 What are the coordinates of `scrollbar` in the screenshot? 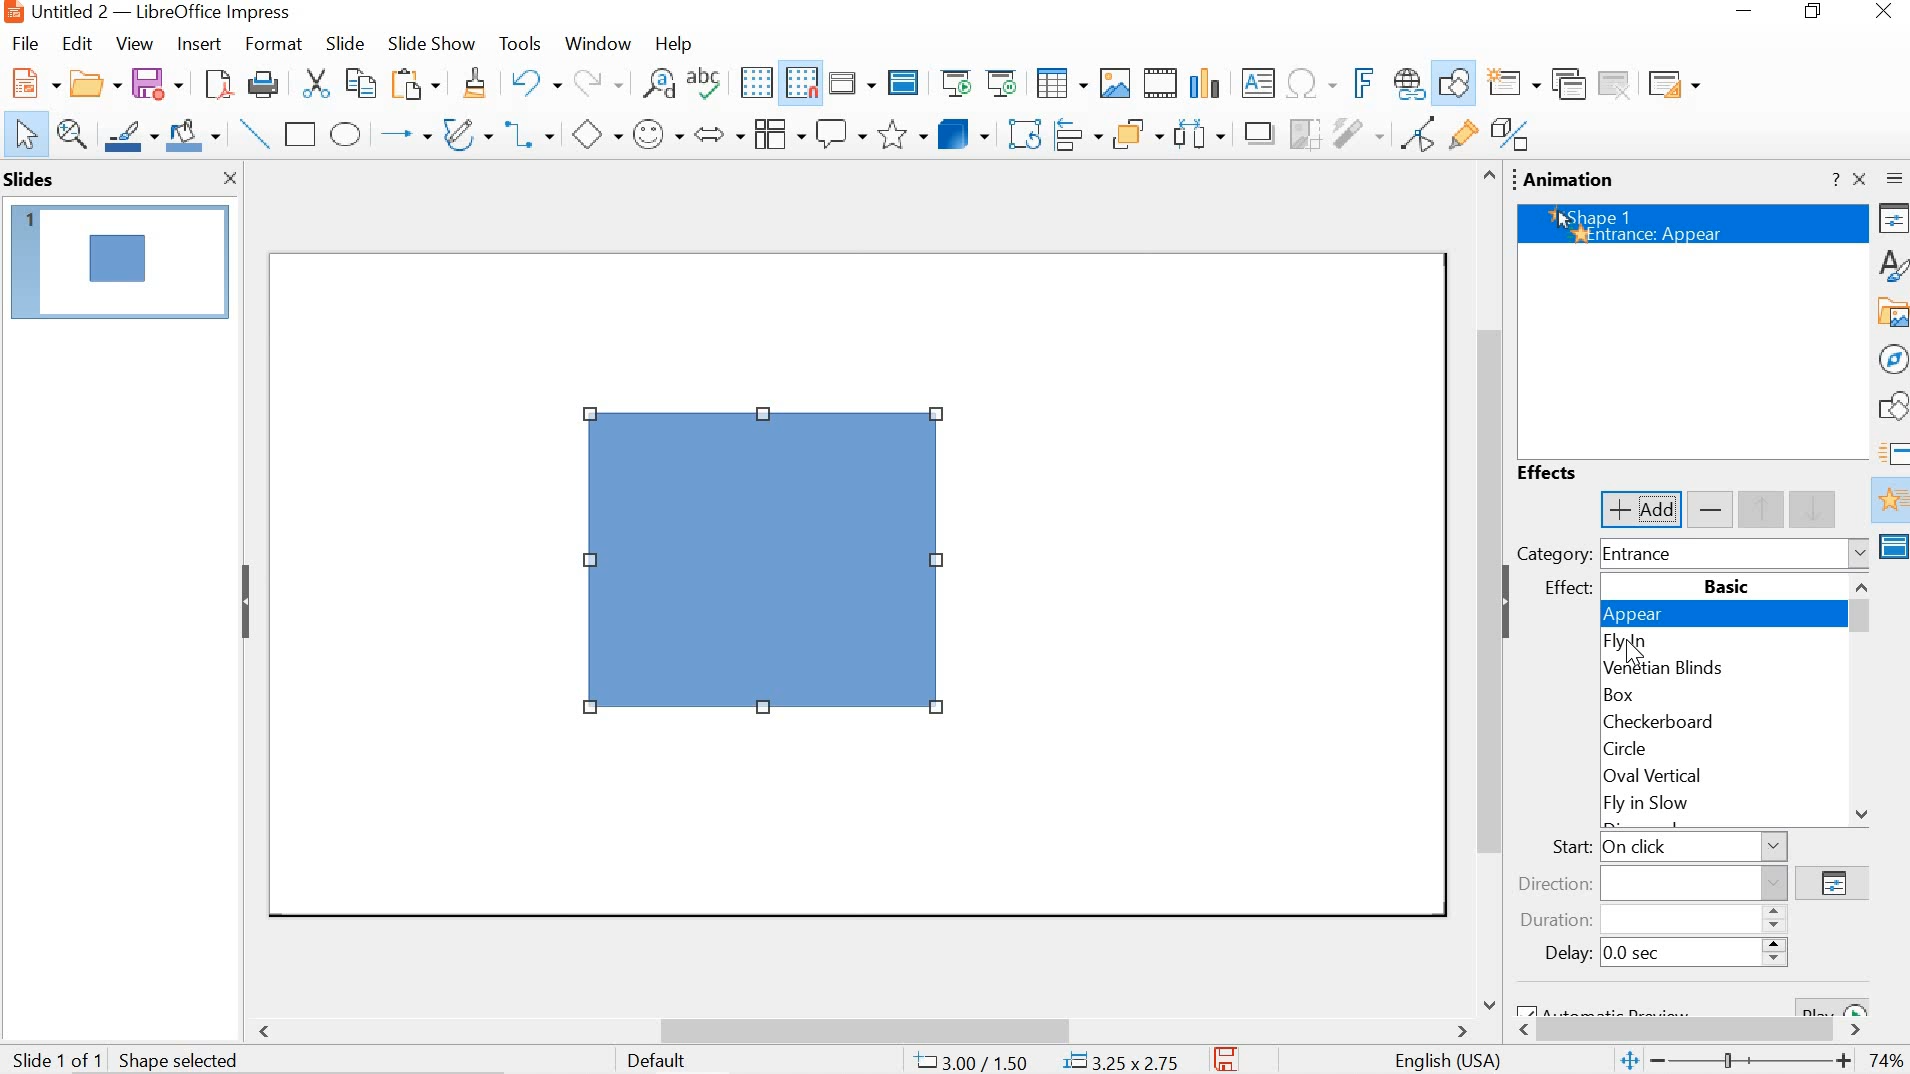 It's located at (1699, 1032).